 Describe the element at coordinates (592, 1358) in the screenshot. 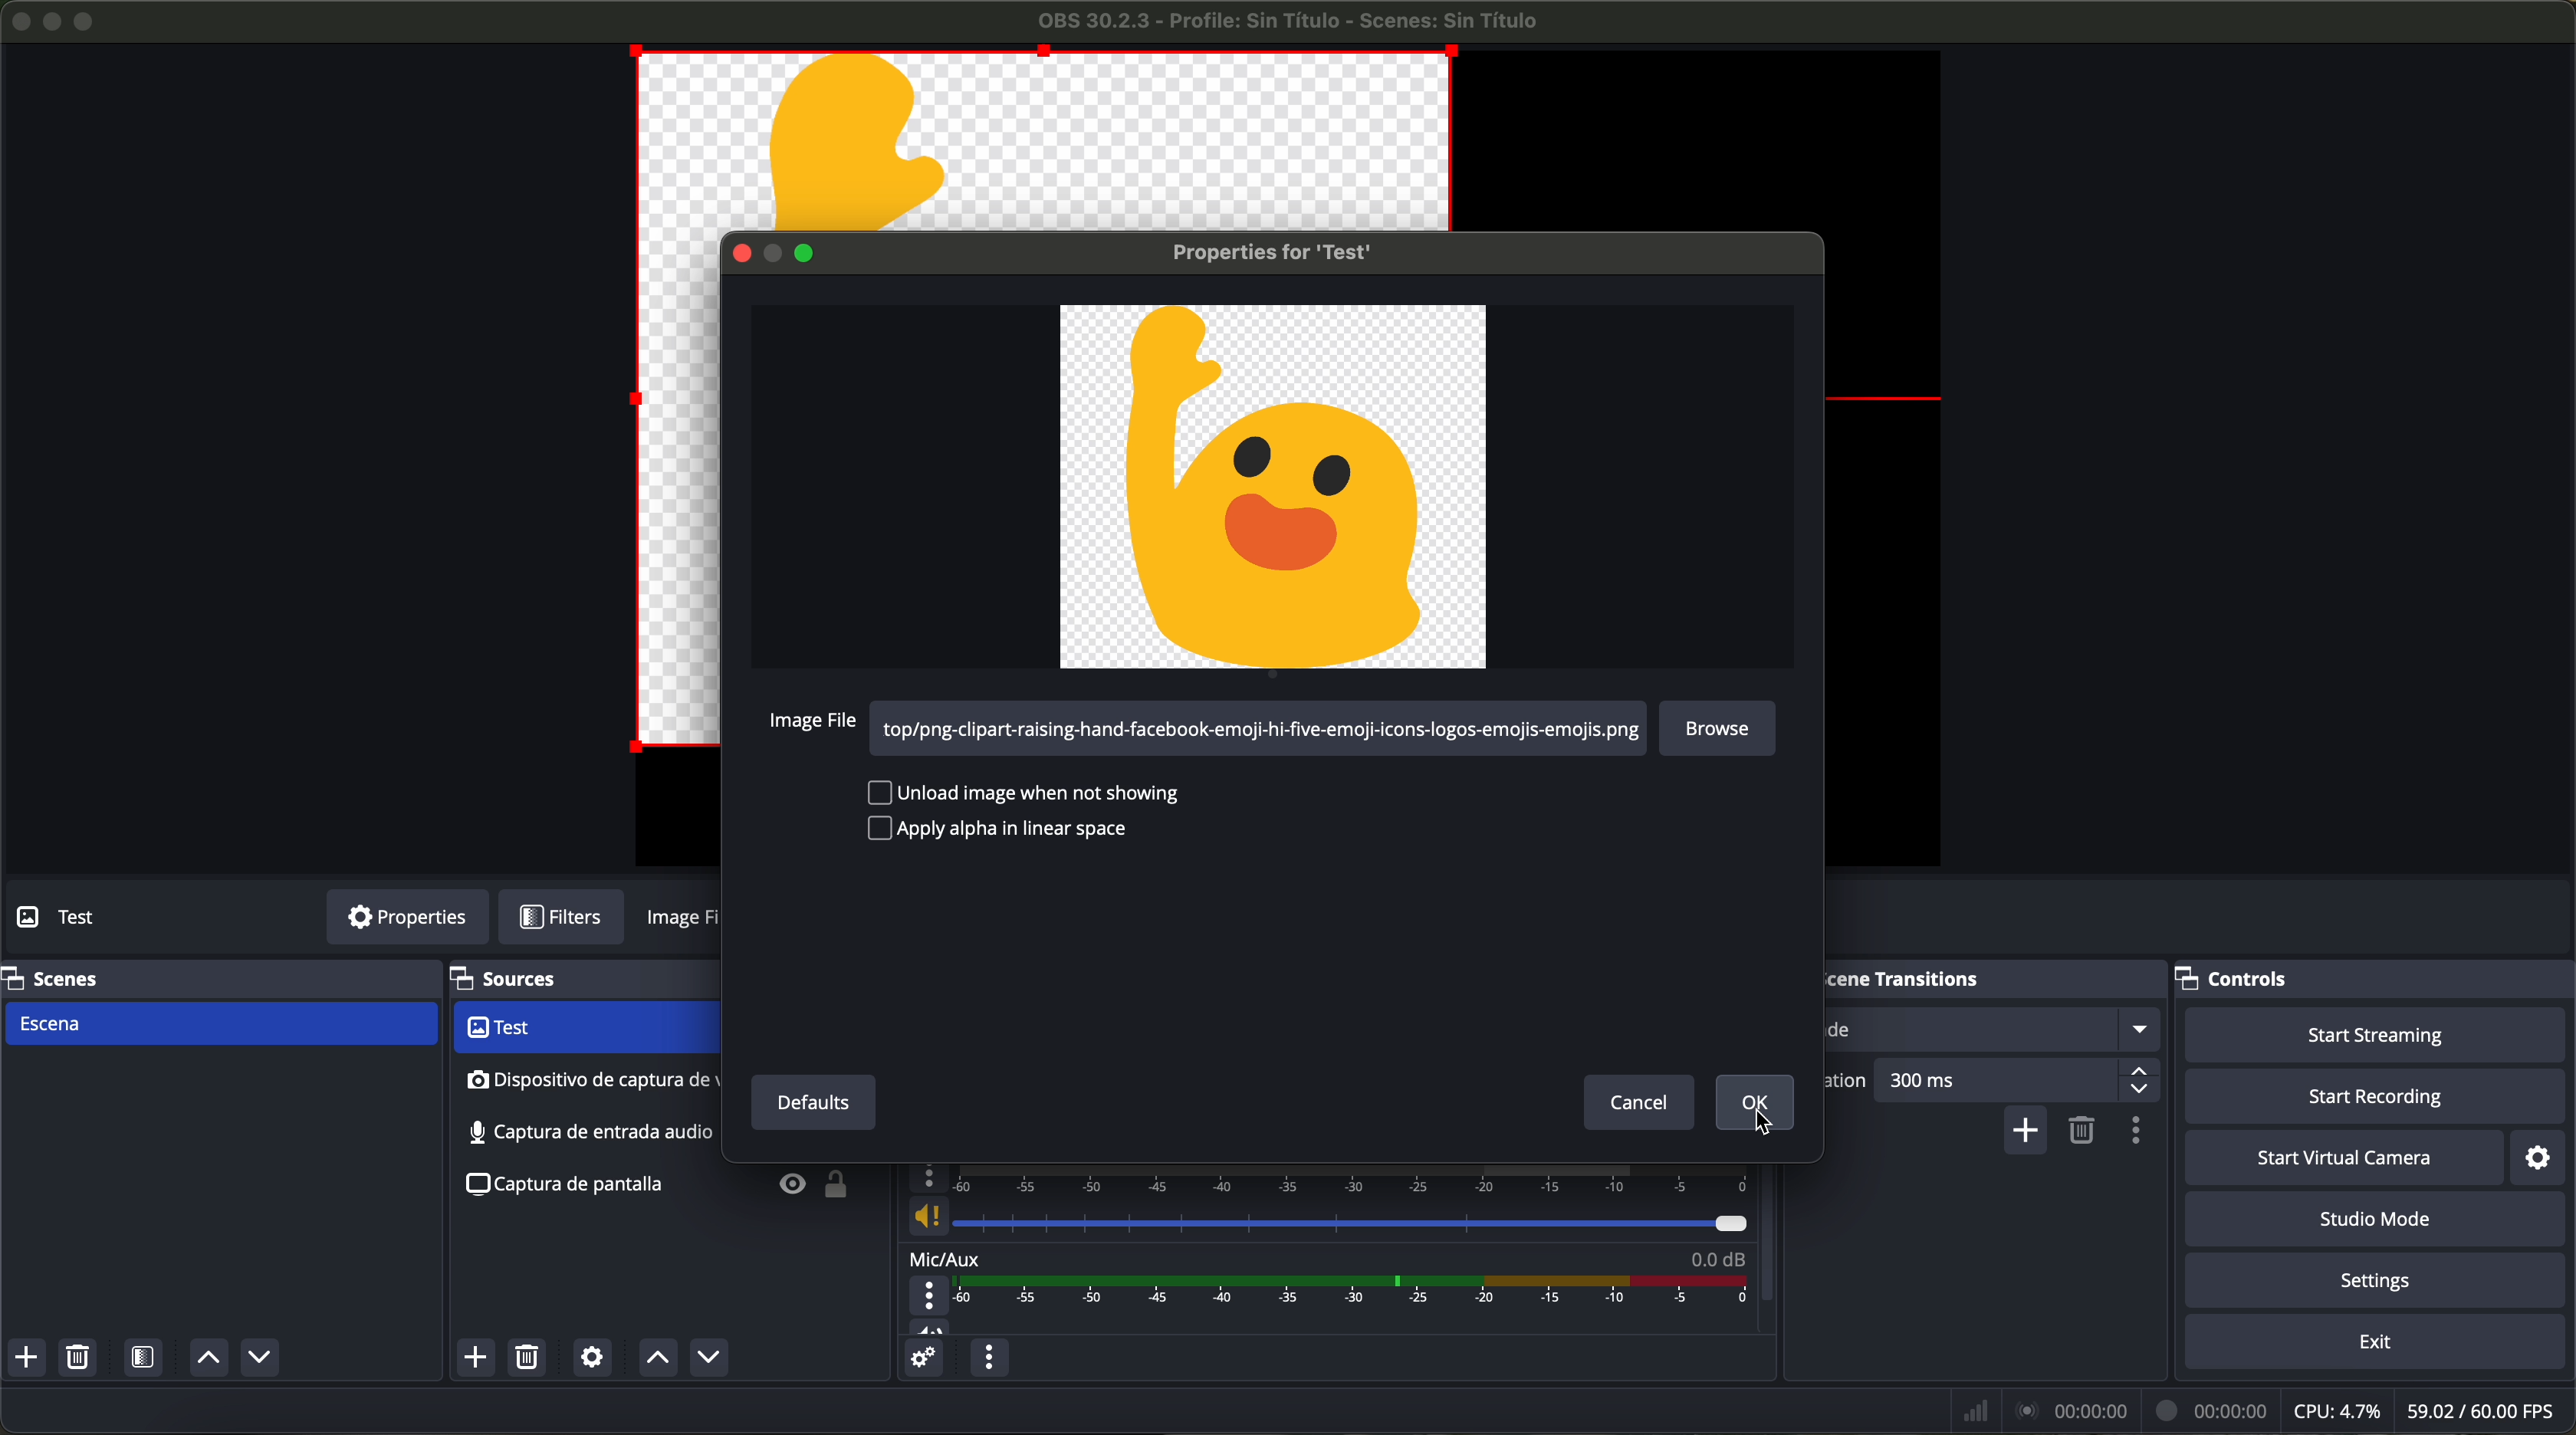

I see `open source properties` at that location.